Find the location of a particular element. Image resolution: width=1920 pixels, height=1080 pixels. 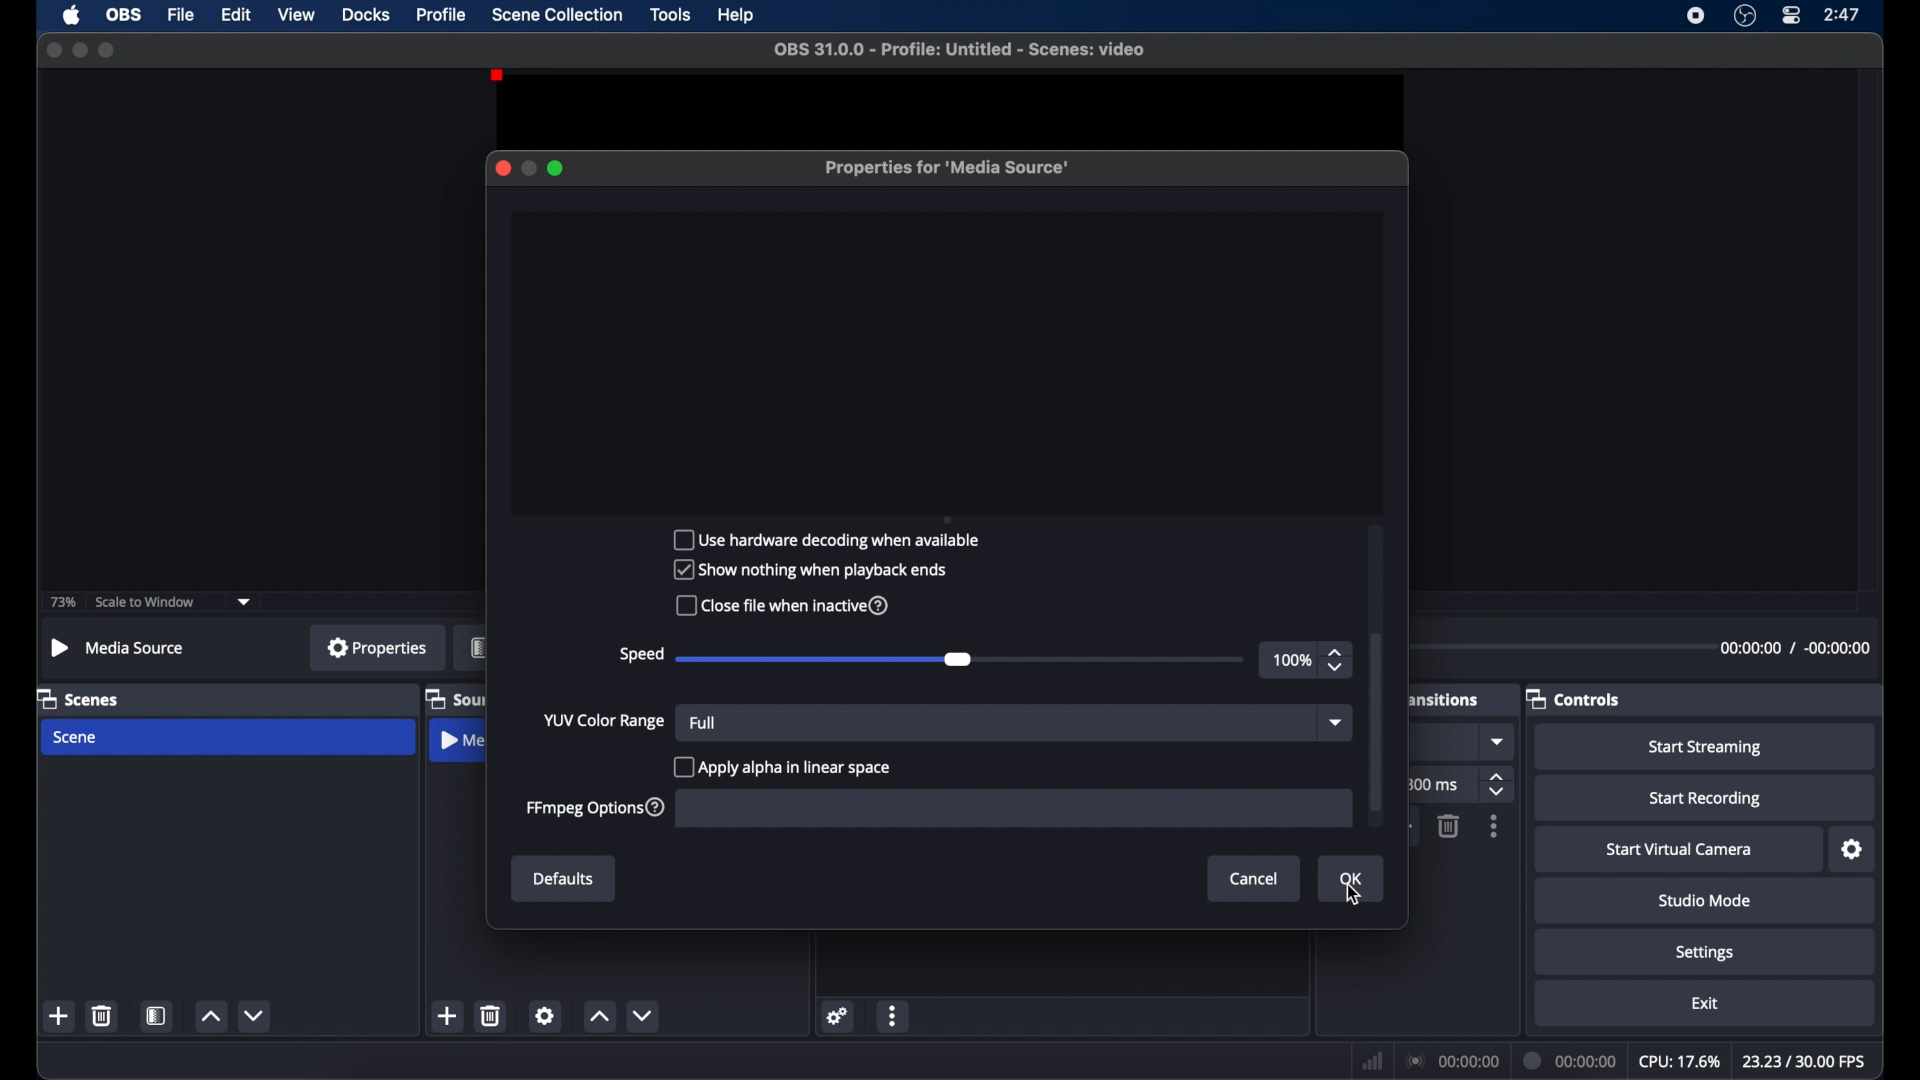

close is located at coordinates (502, 168).